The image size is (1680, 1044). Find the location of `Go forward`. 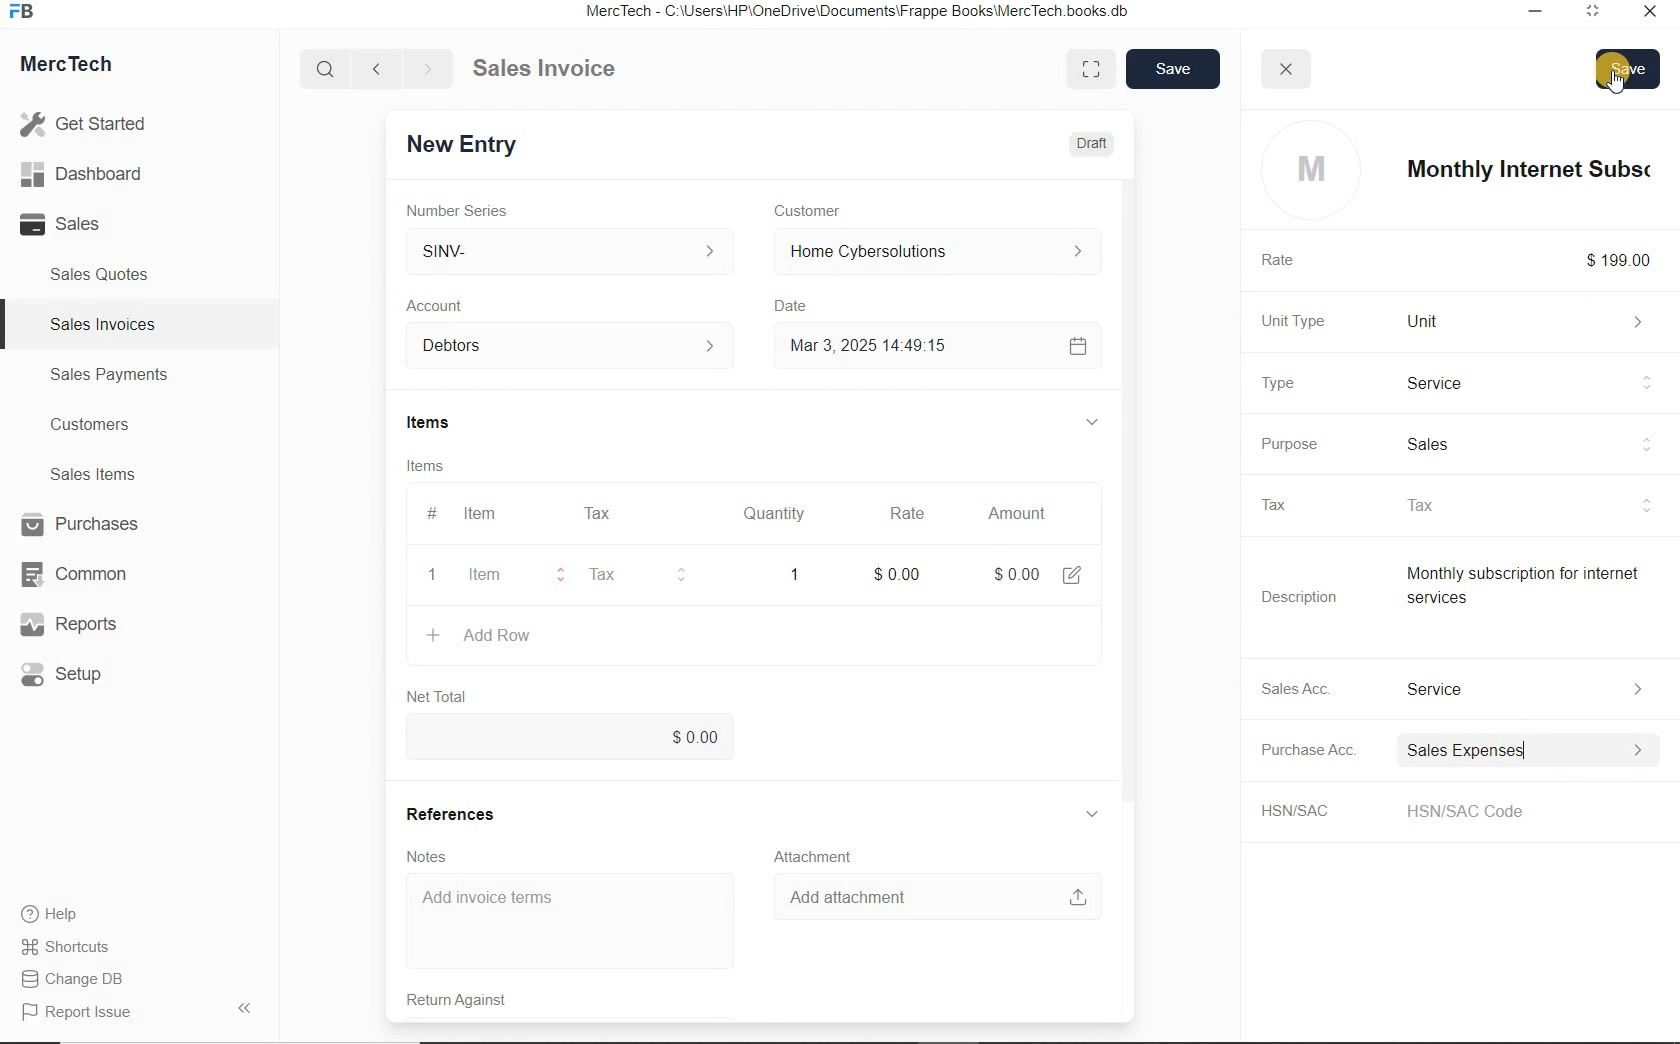

Go forward is located at coordinates (427, 69).